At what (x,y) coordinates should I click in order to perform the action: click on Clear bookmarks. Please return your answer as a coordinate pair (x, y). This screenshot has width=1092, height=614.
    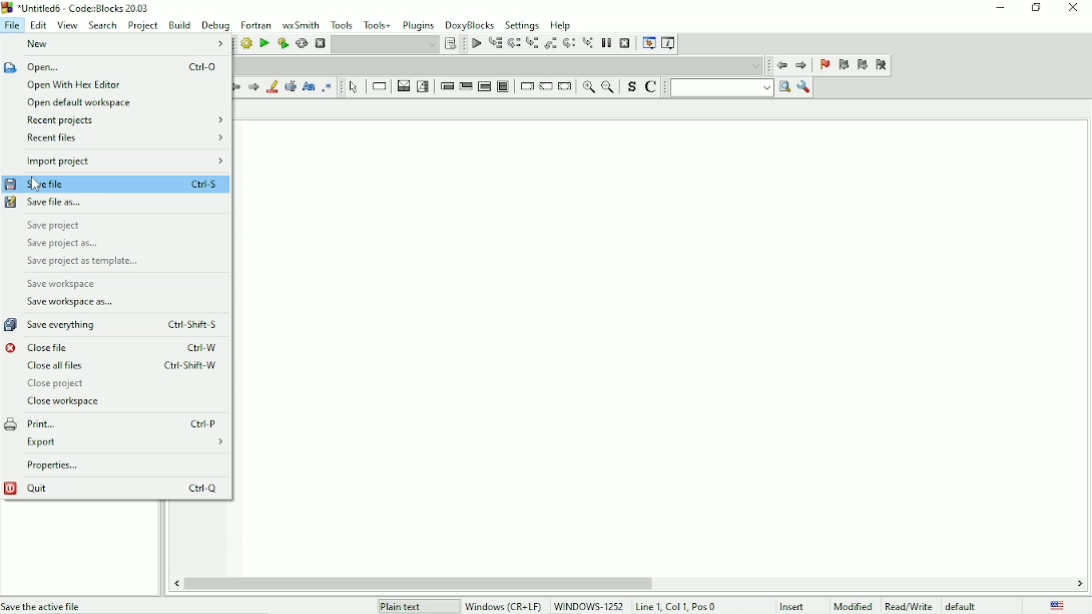
    Looking at the image, I should click on (881, 65).